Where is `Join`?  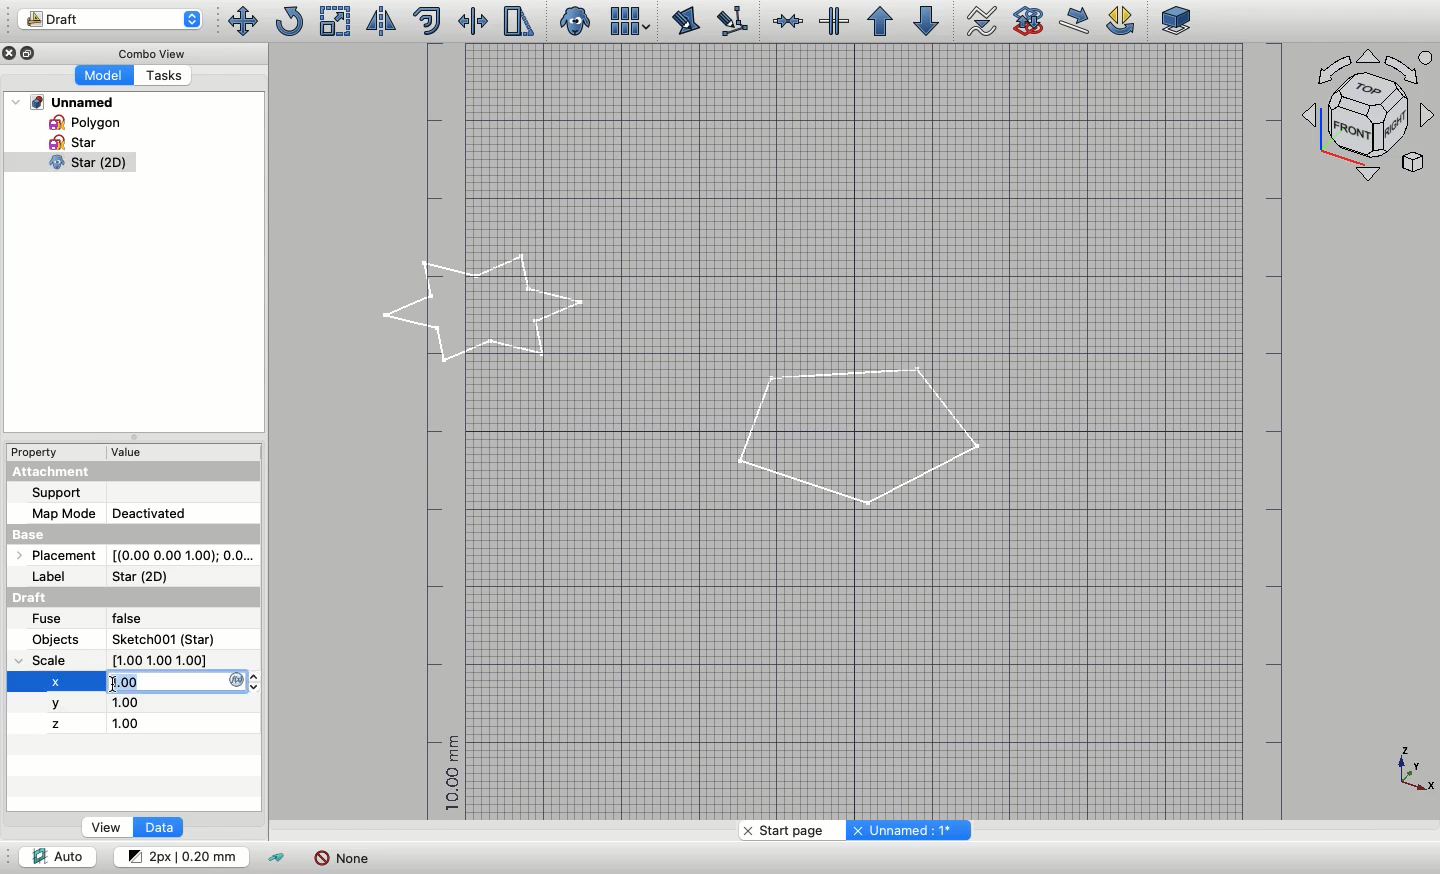 Join is located at coordinates (787, 21).